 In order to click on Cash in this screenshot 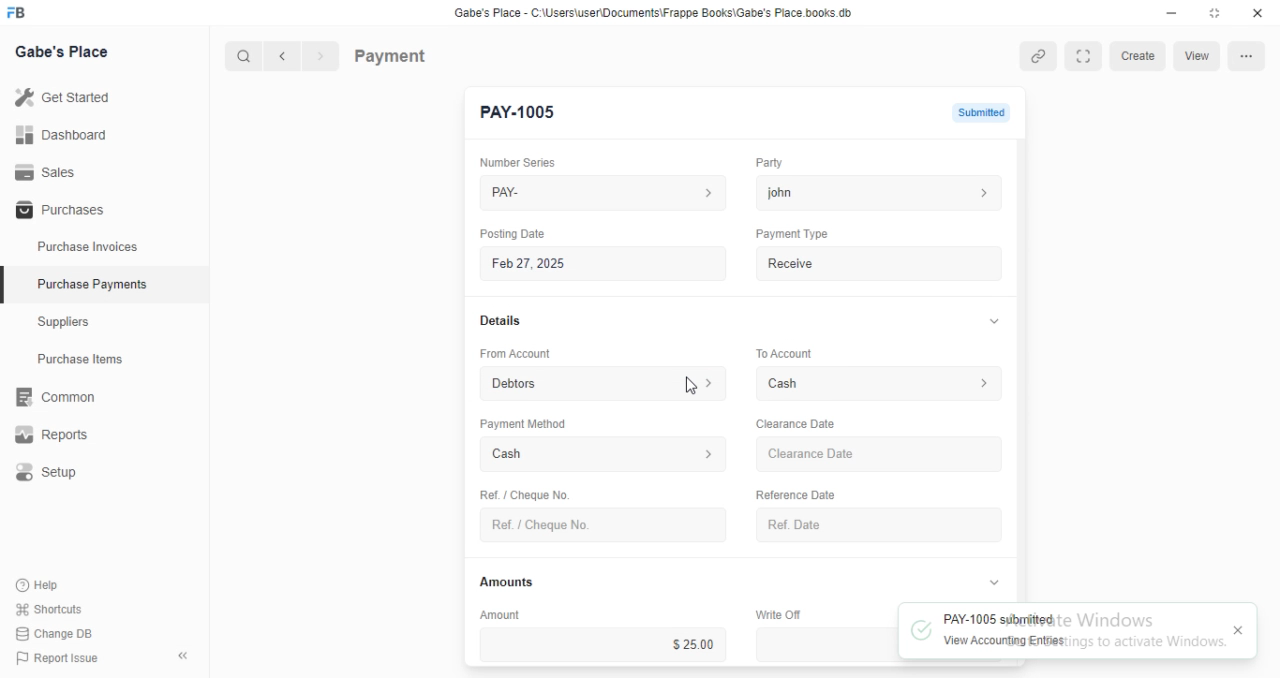, I will do `click(882, 383)`.